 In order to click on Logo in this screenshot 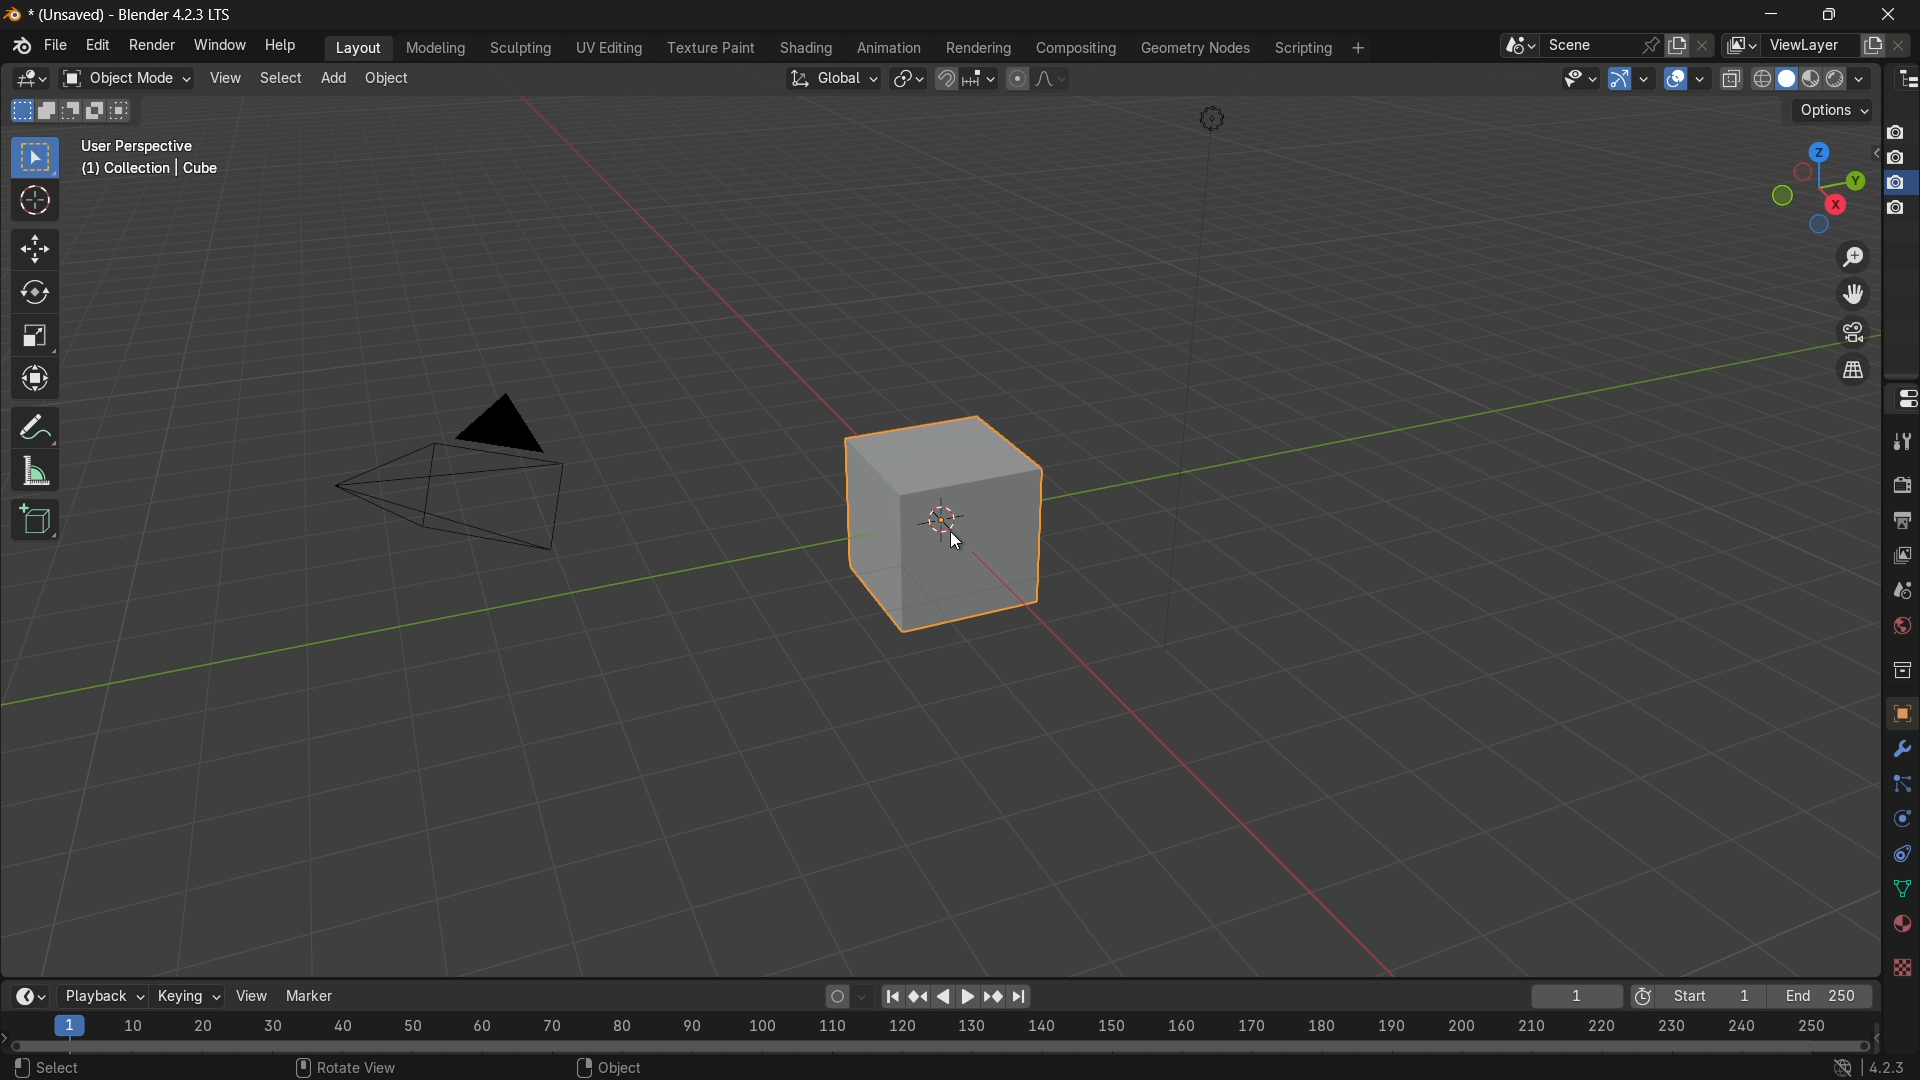, I will do `click(16, 46)`.